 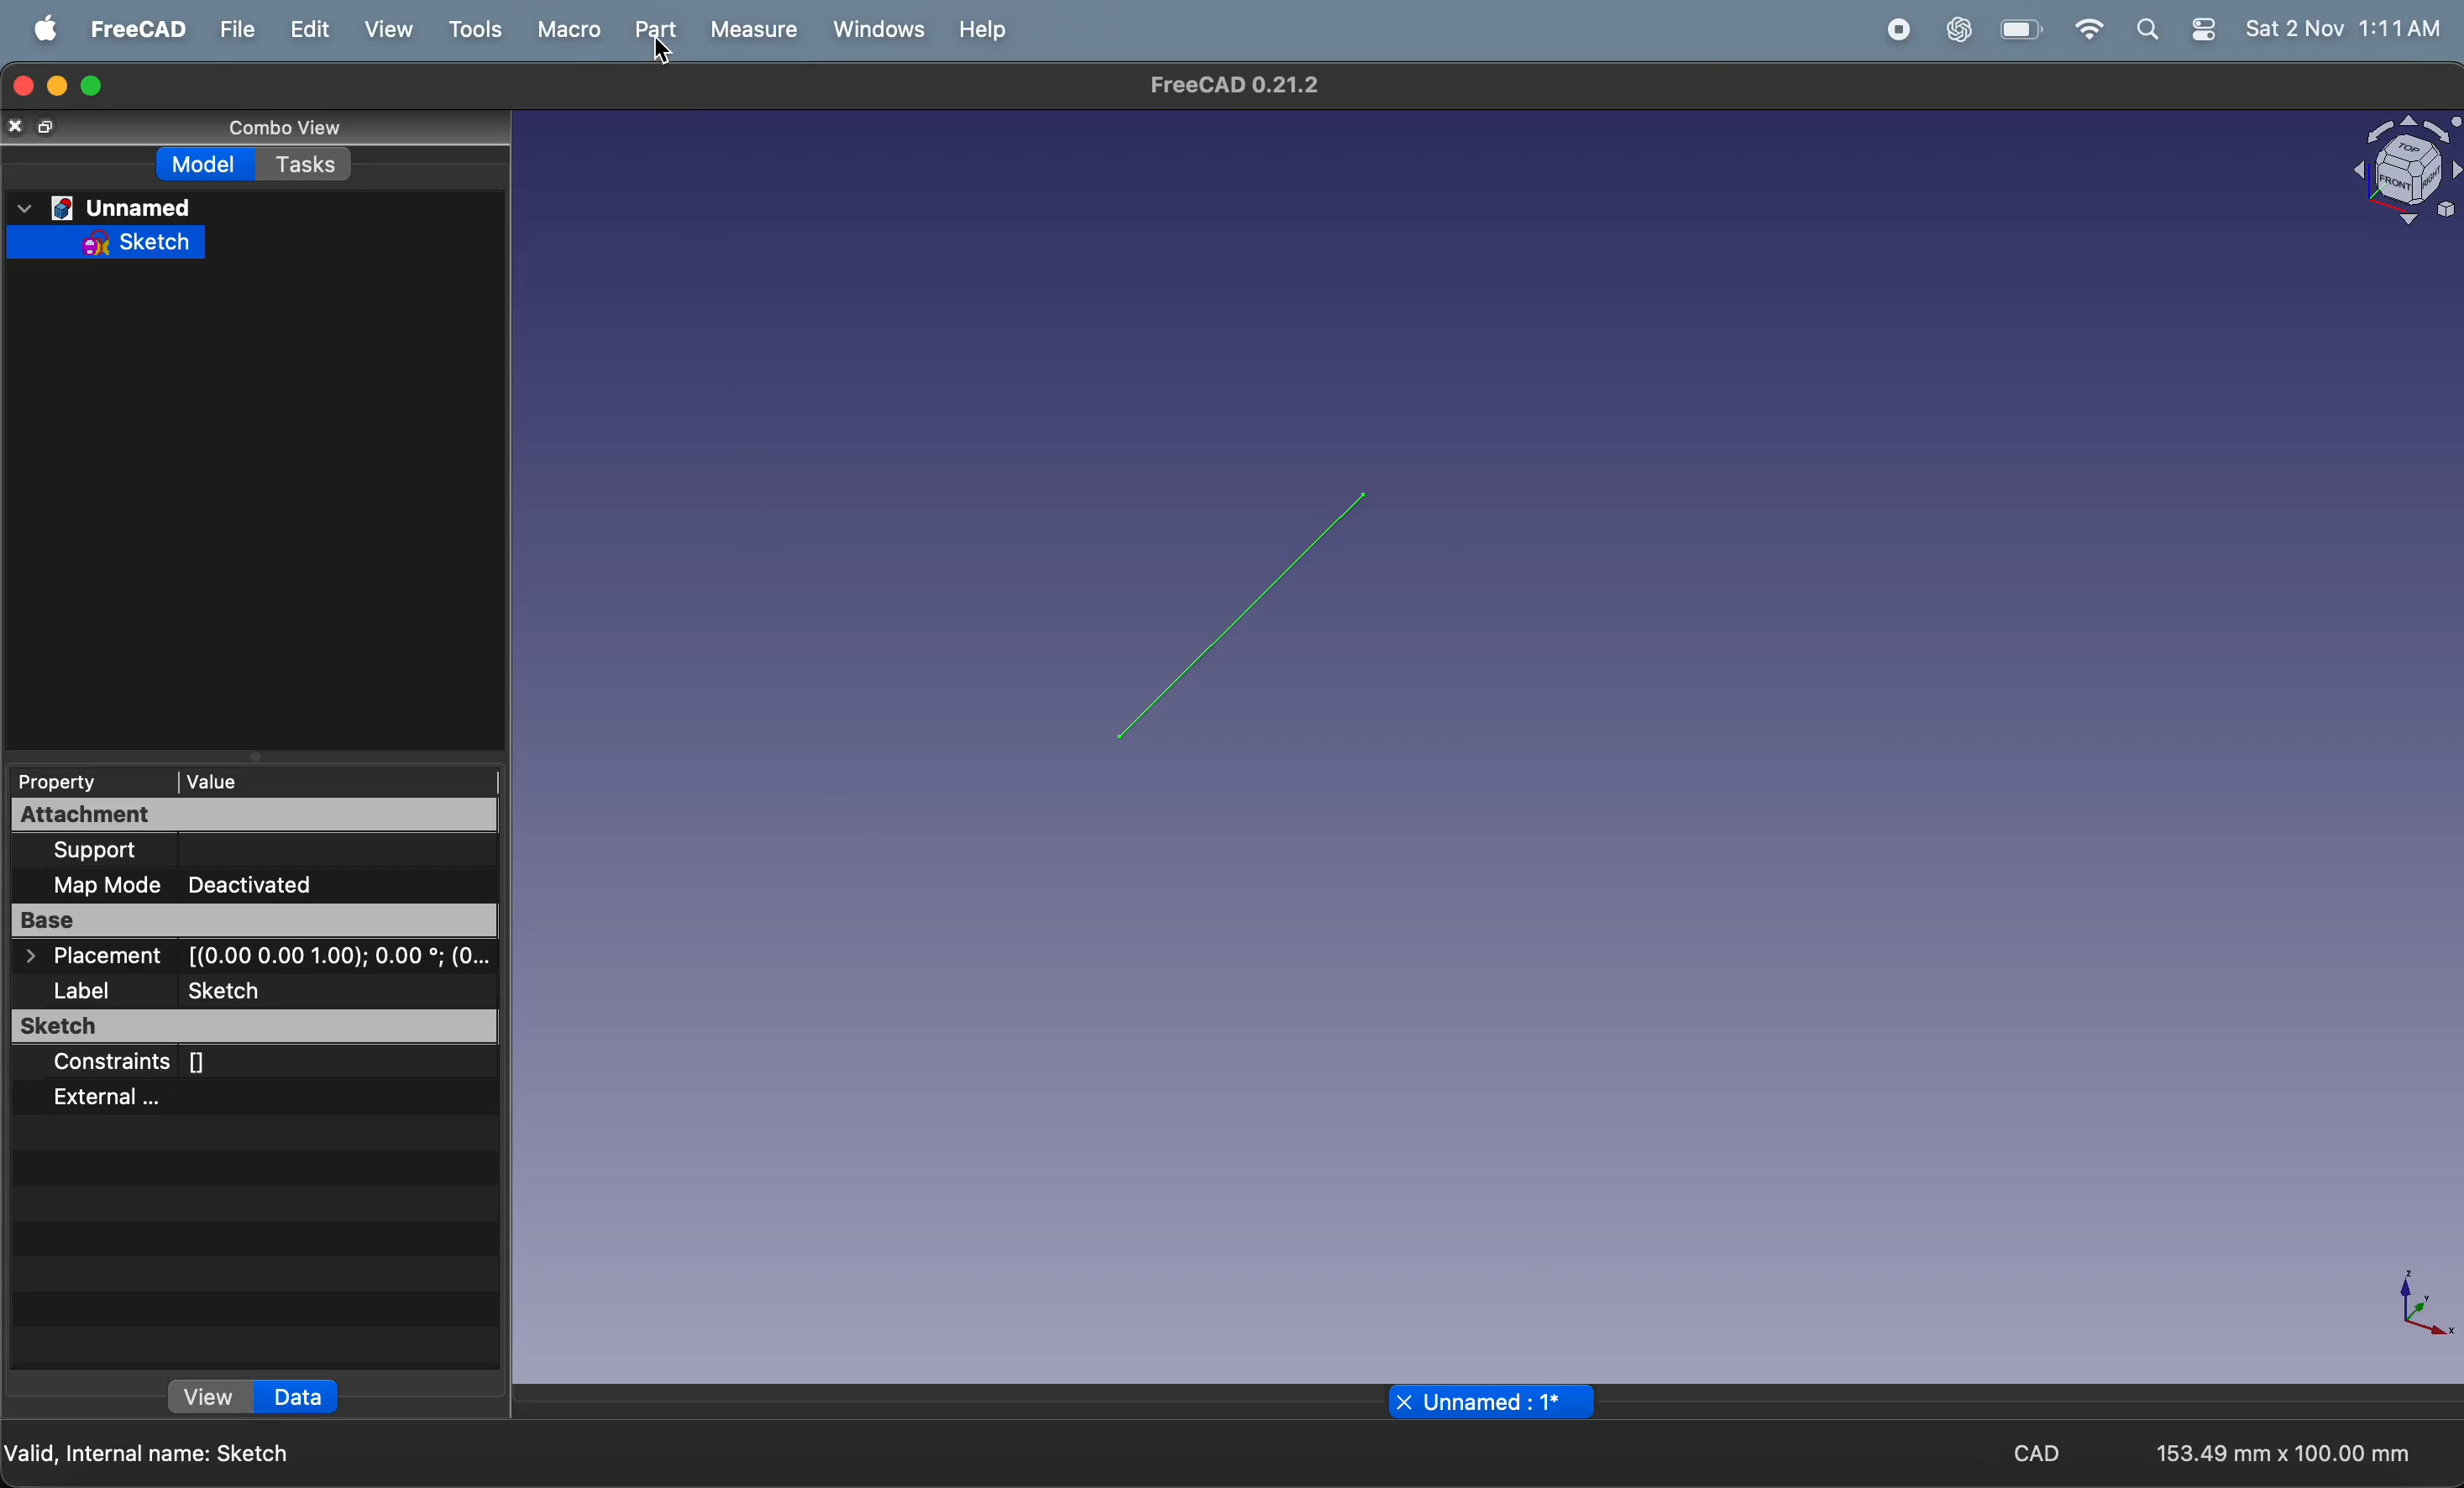 What do you see at coordinates (48, 126) in the screenshot?
I see `resize` at bounding box center [48, 126].